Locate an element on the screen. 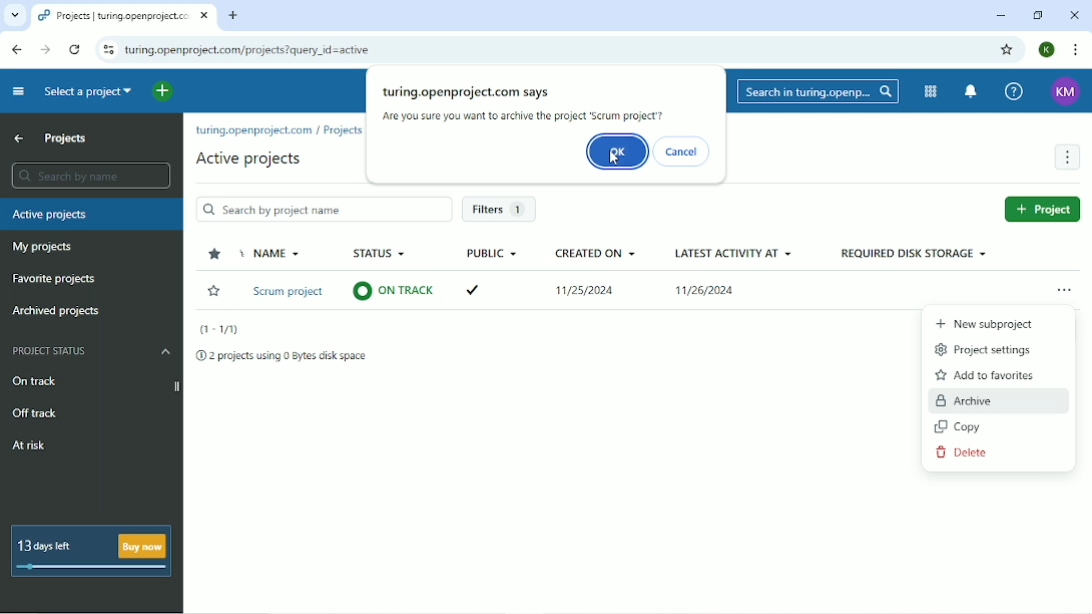 The width and height of the screenshot is (1092, 614). Reload this page is located at coordinates (75, 51).